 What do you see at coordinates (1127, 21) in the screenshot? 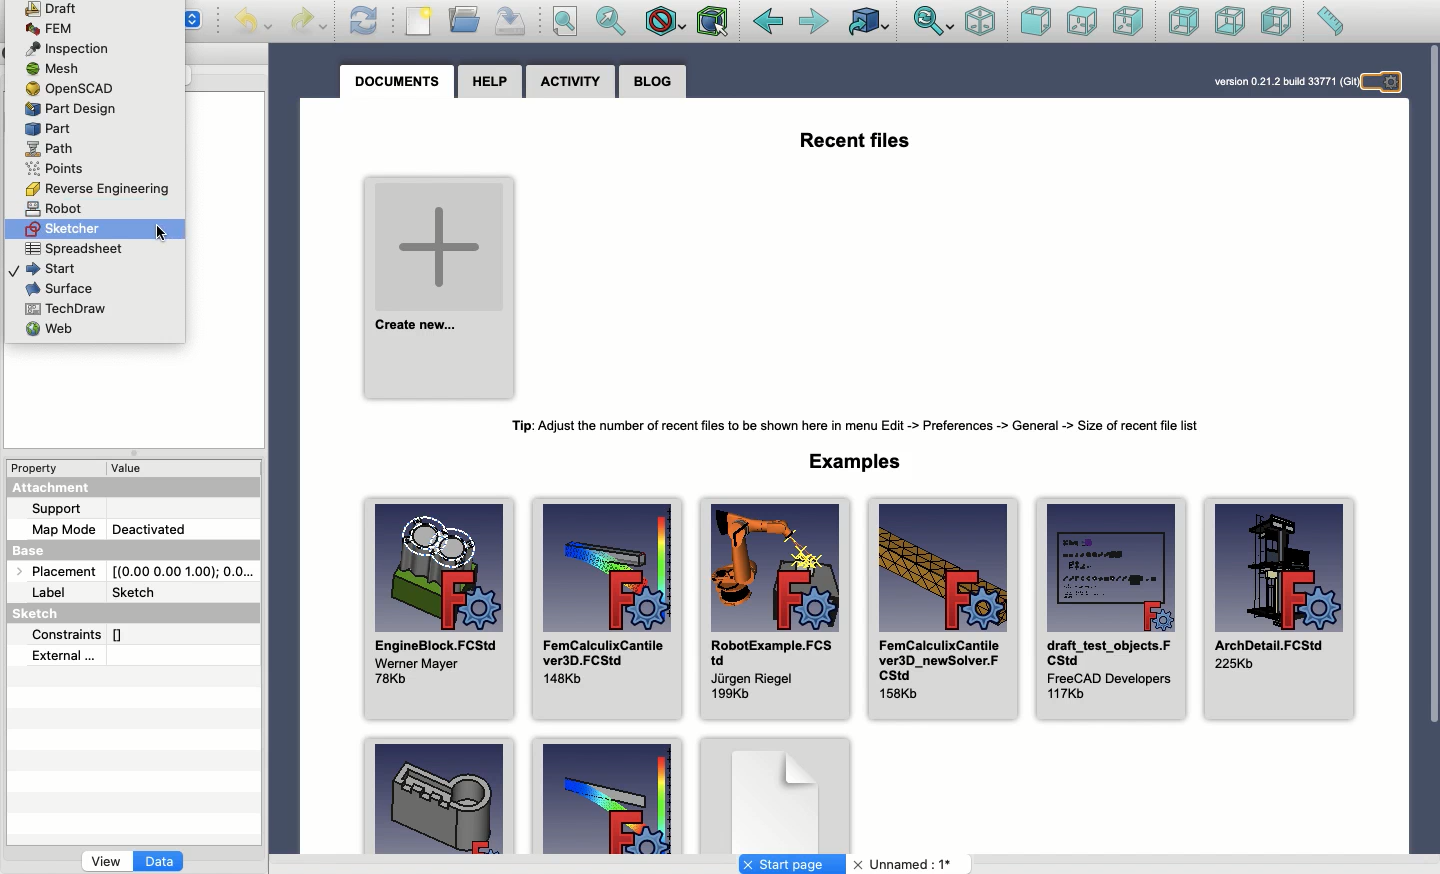
I see `Right` at bounding box center [1127, 21].